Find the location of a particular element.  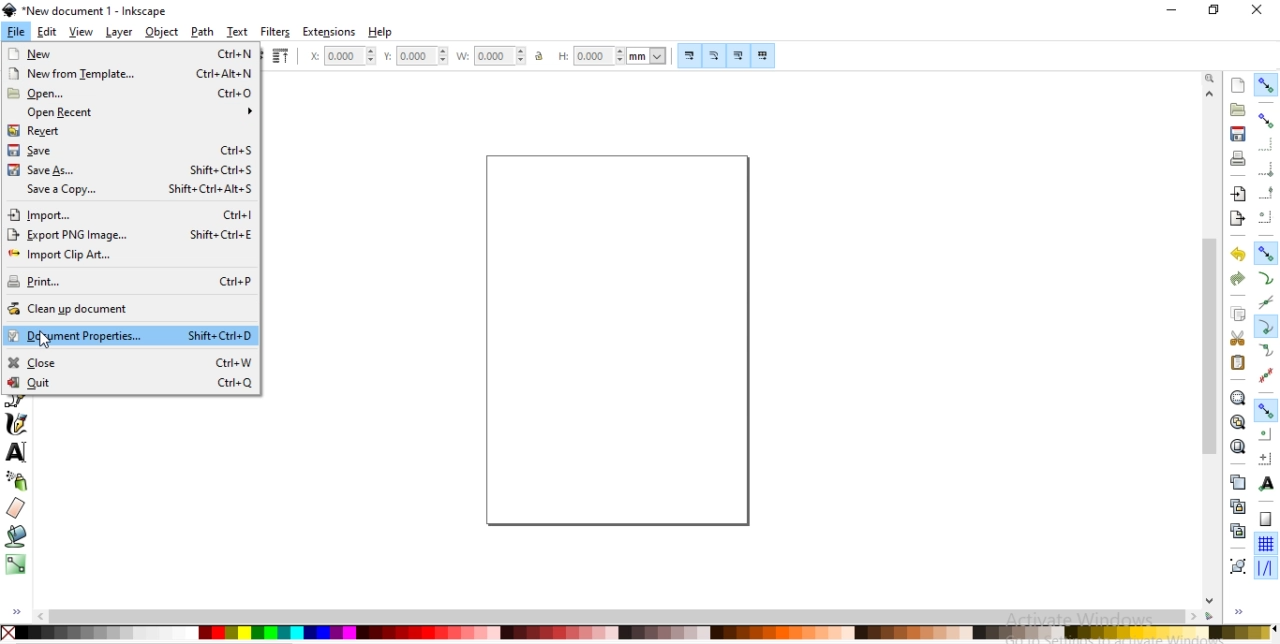

snap cusp nodes is located at coordinates (1265, 328).